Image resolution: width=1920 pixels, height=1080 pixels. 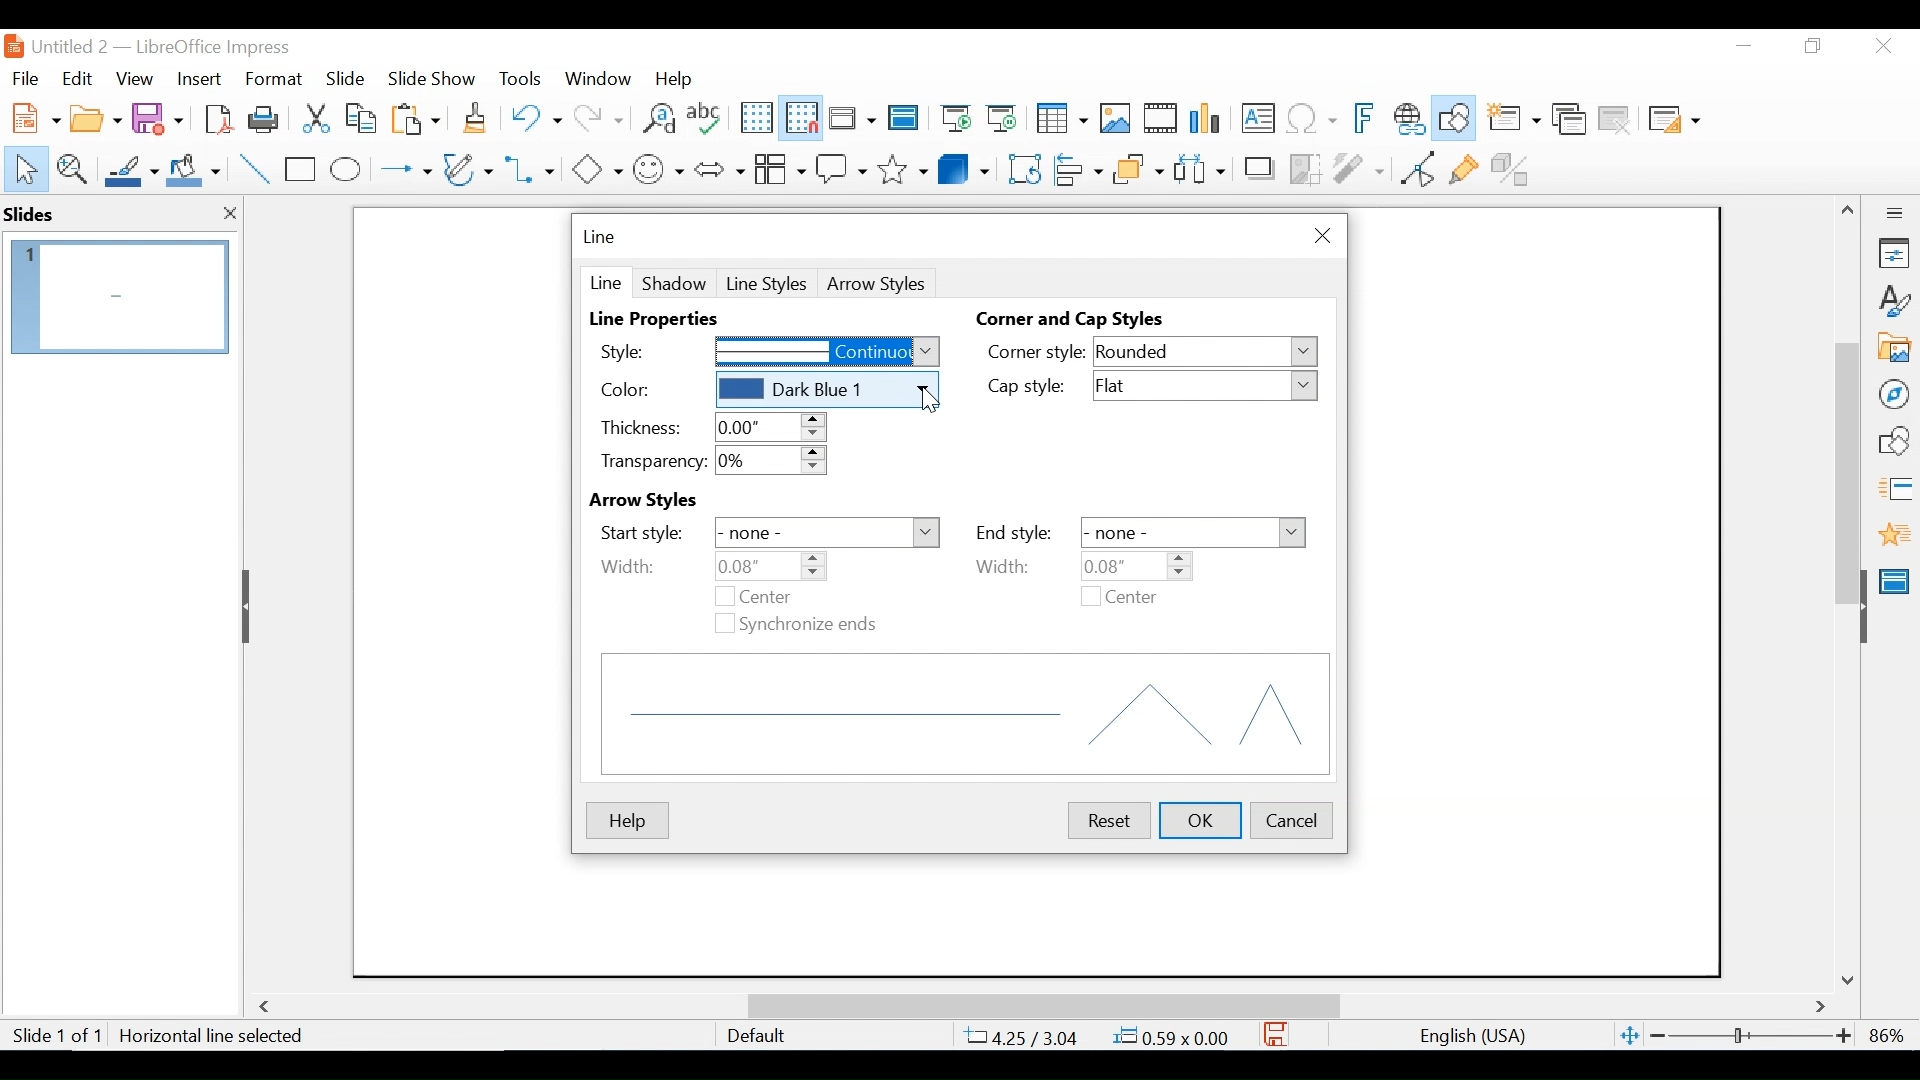 What do you see at coordinates (1414, 168) in the screenshot?
I see `Toggle point Endpoint` at bounding box center [1414, 168].